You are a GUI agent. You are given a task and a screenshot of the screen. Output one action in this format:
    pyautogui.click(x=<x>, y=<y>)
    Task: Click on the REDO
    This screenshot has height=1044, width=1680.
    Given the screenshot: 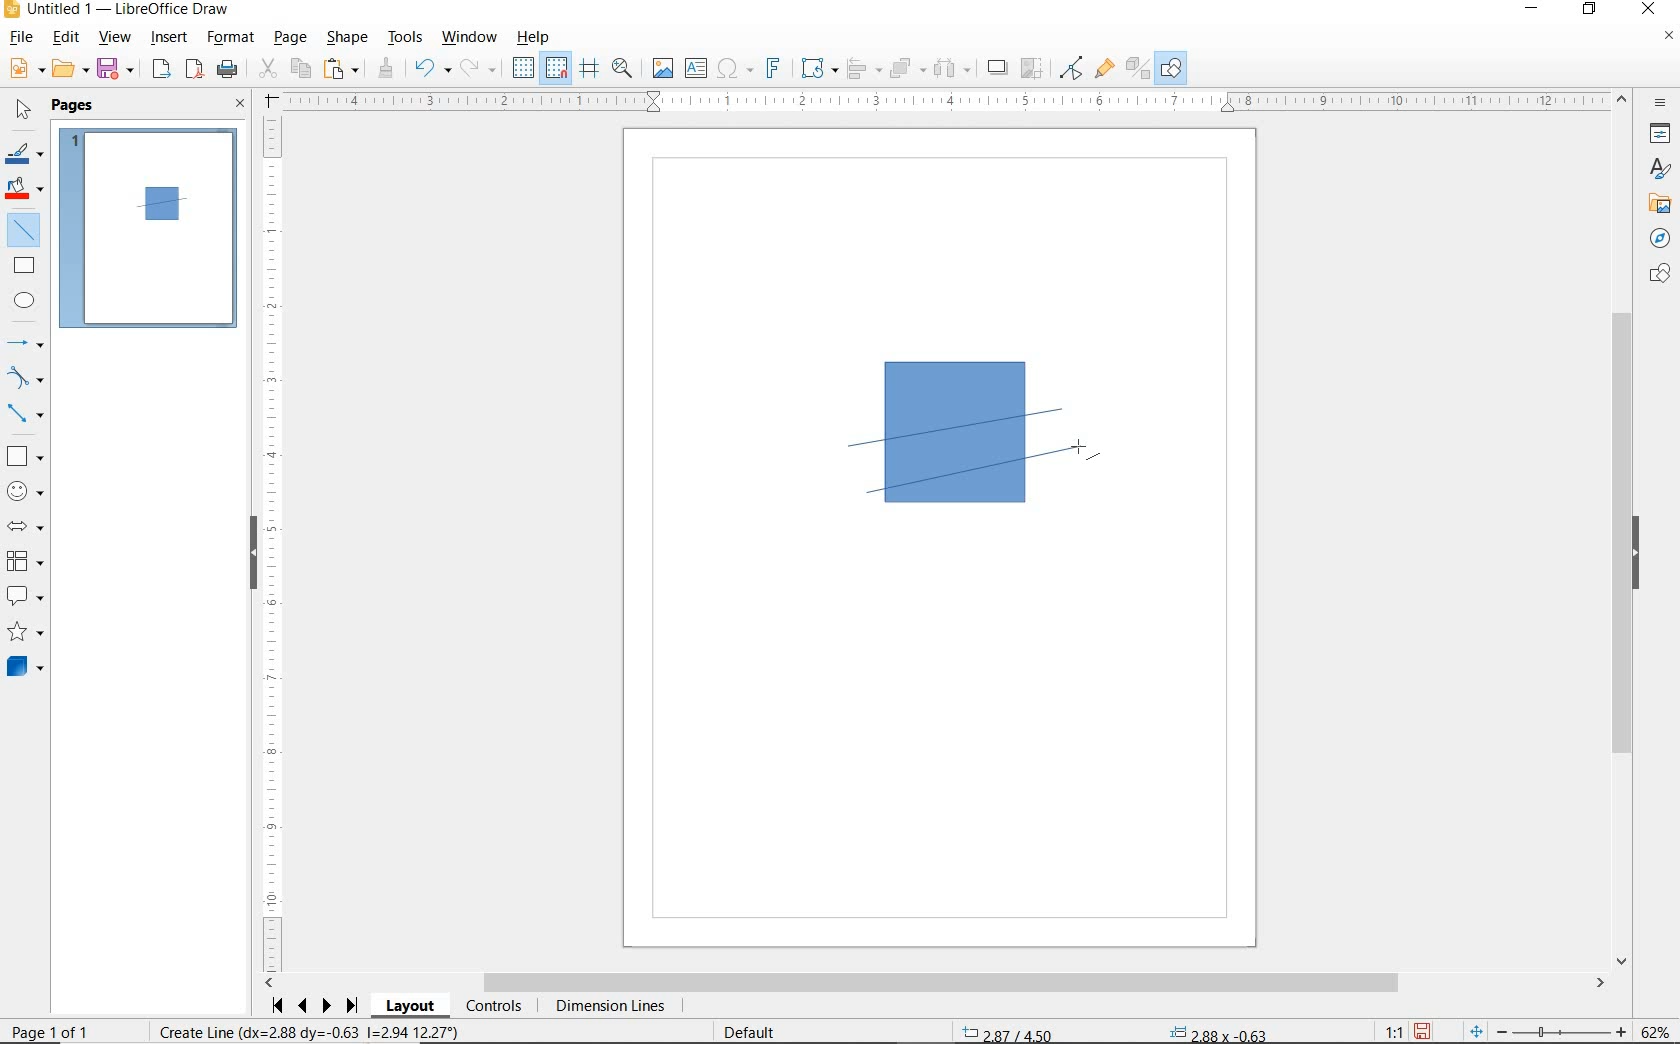 What is the action you would take?
    pyautogui.click(x=483, y=69)
    